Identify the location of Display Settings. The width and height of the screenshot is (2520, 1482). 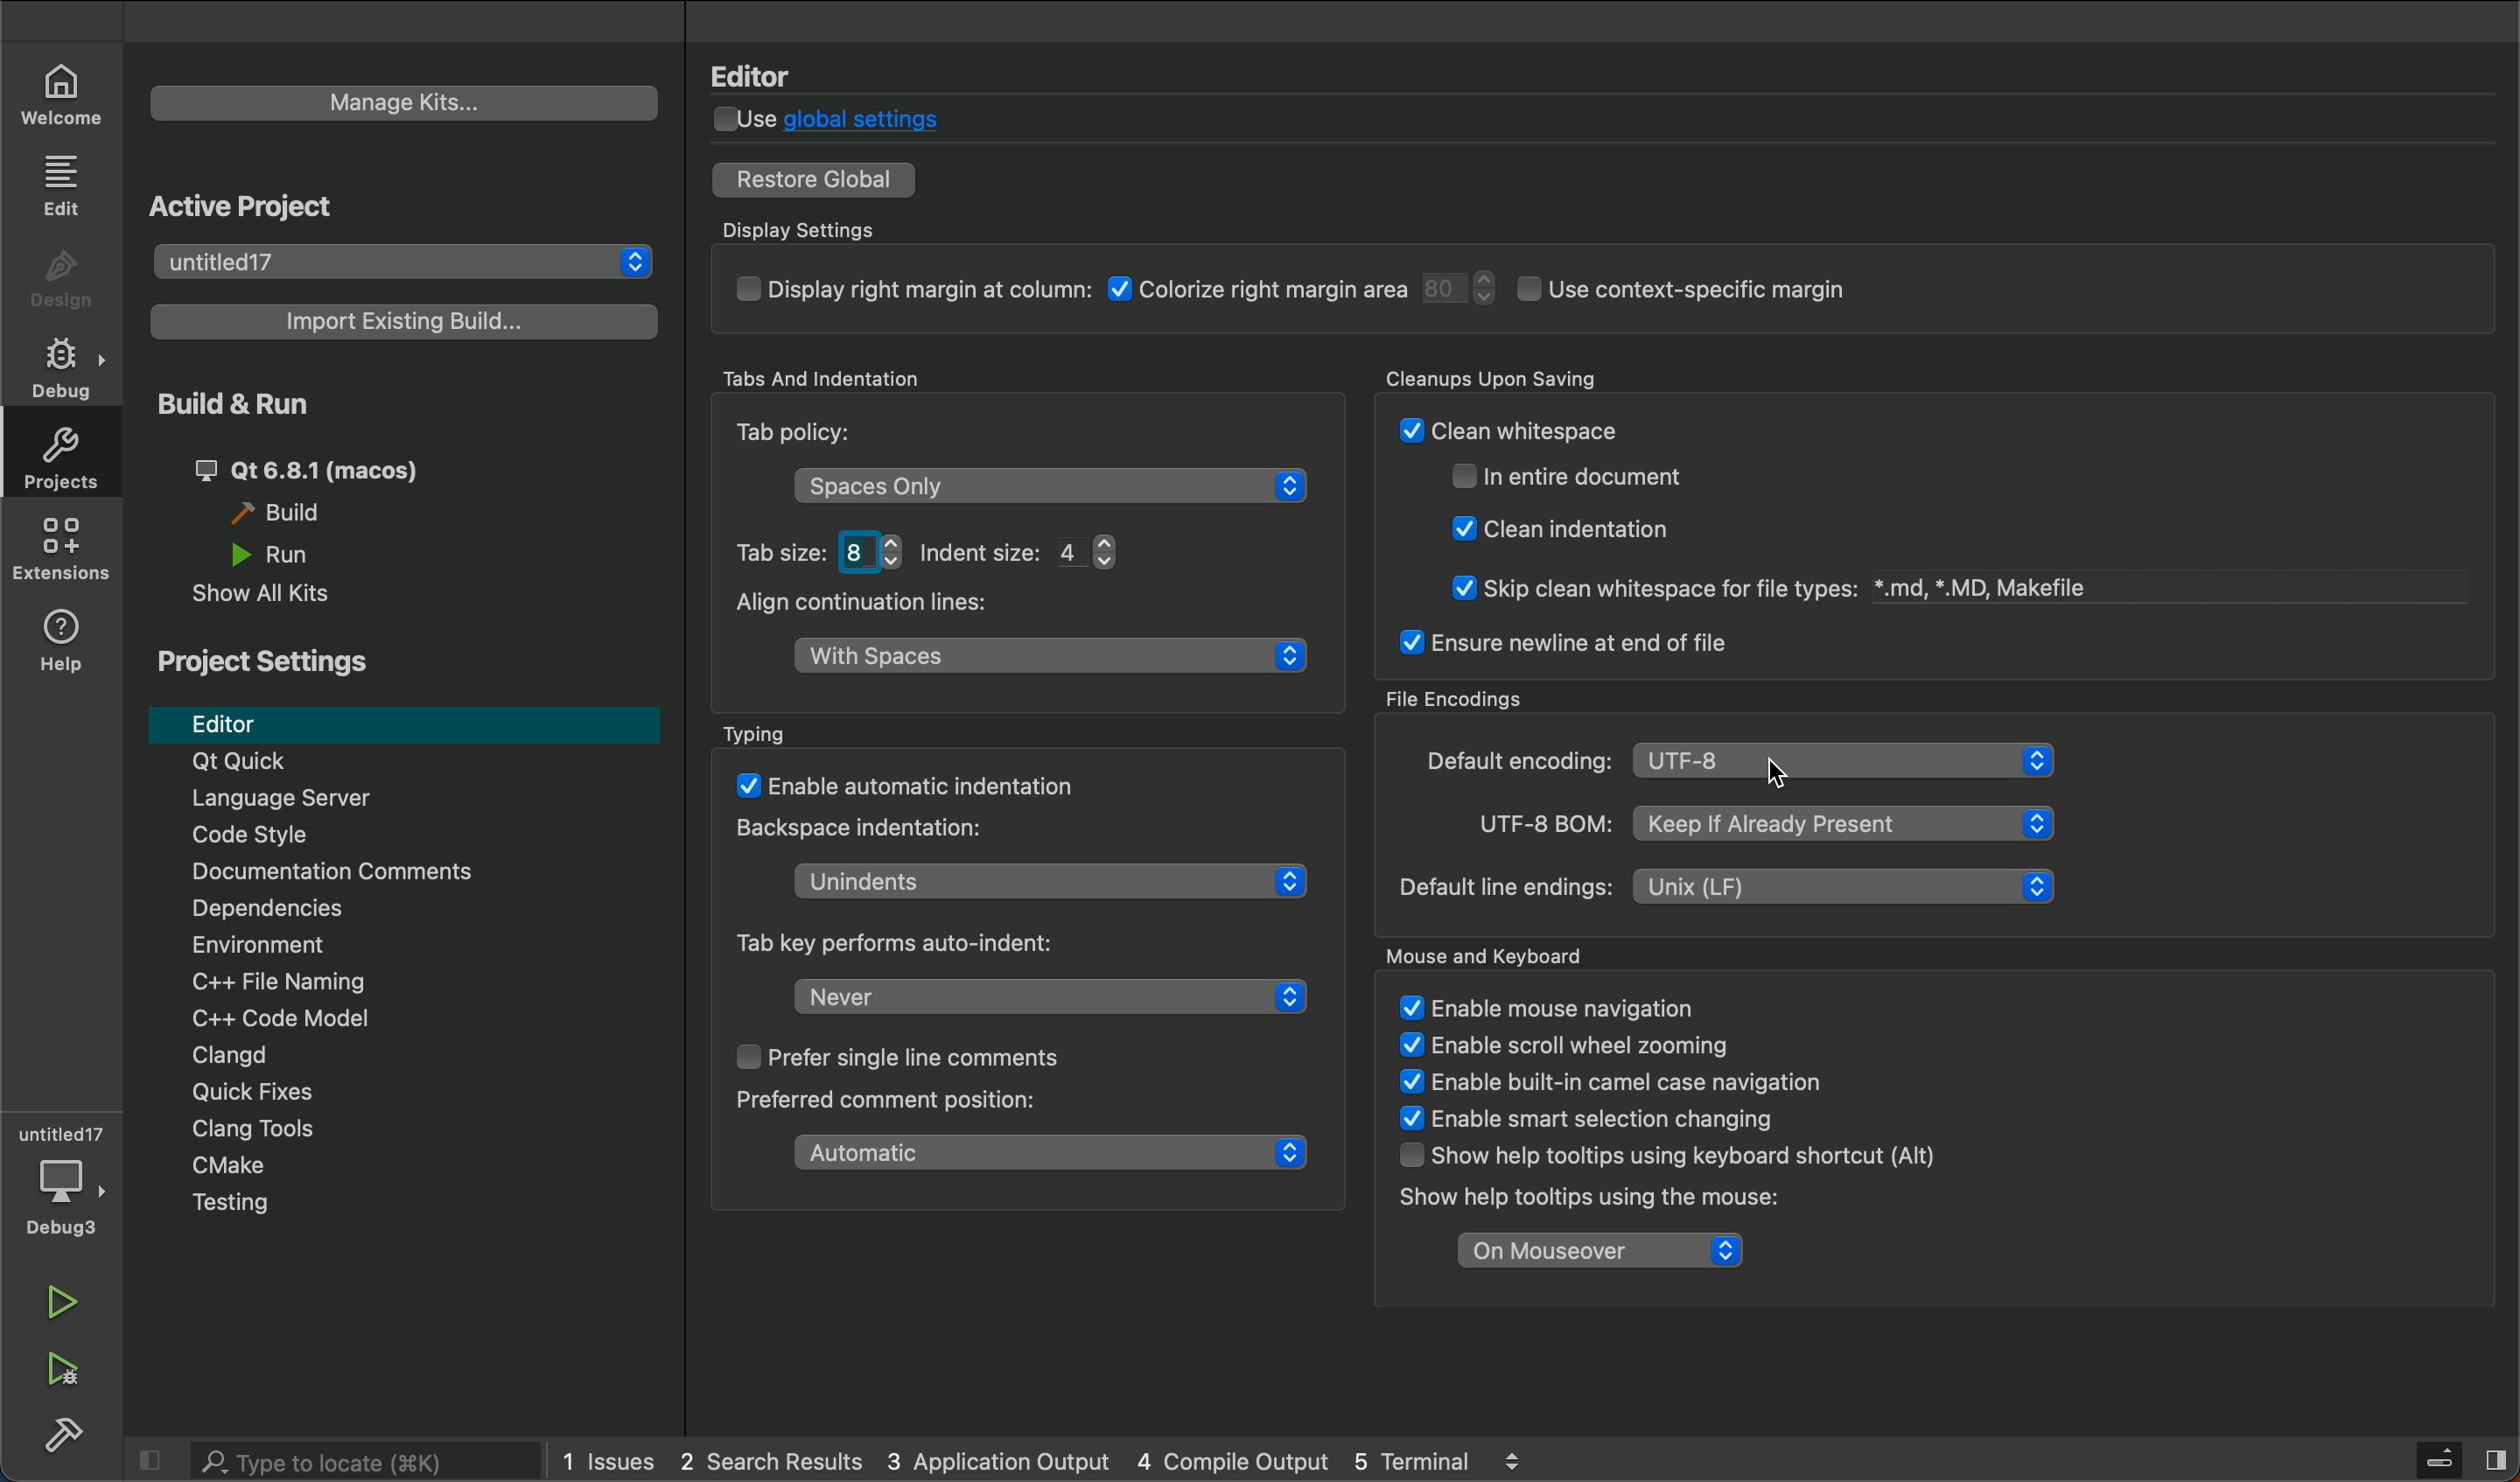
(814, 231).